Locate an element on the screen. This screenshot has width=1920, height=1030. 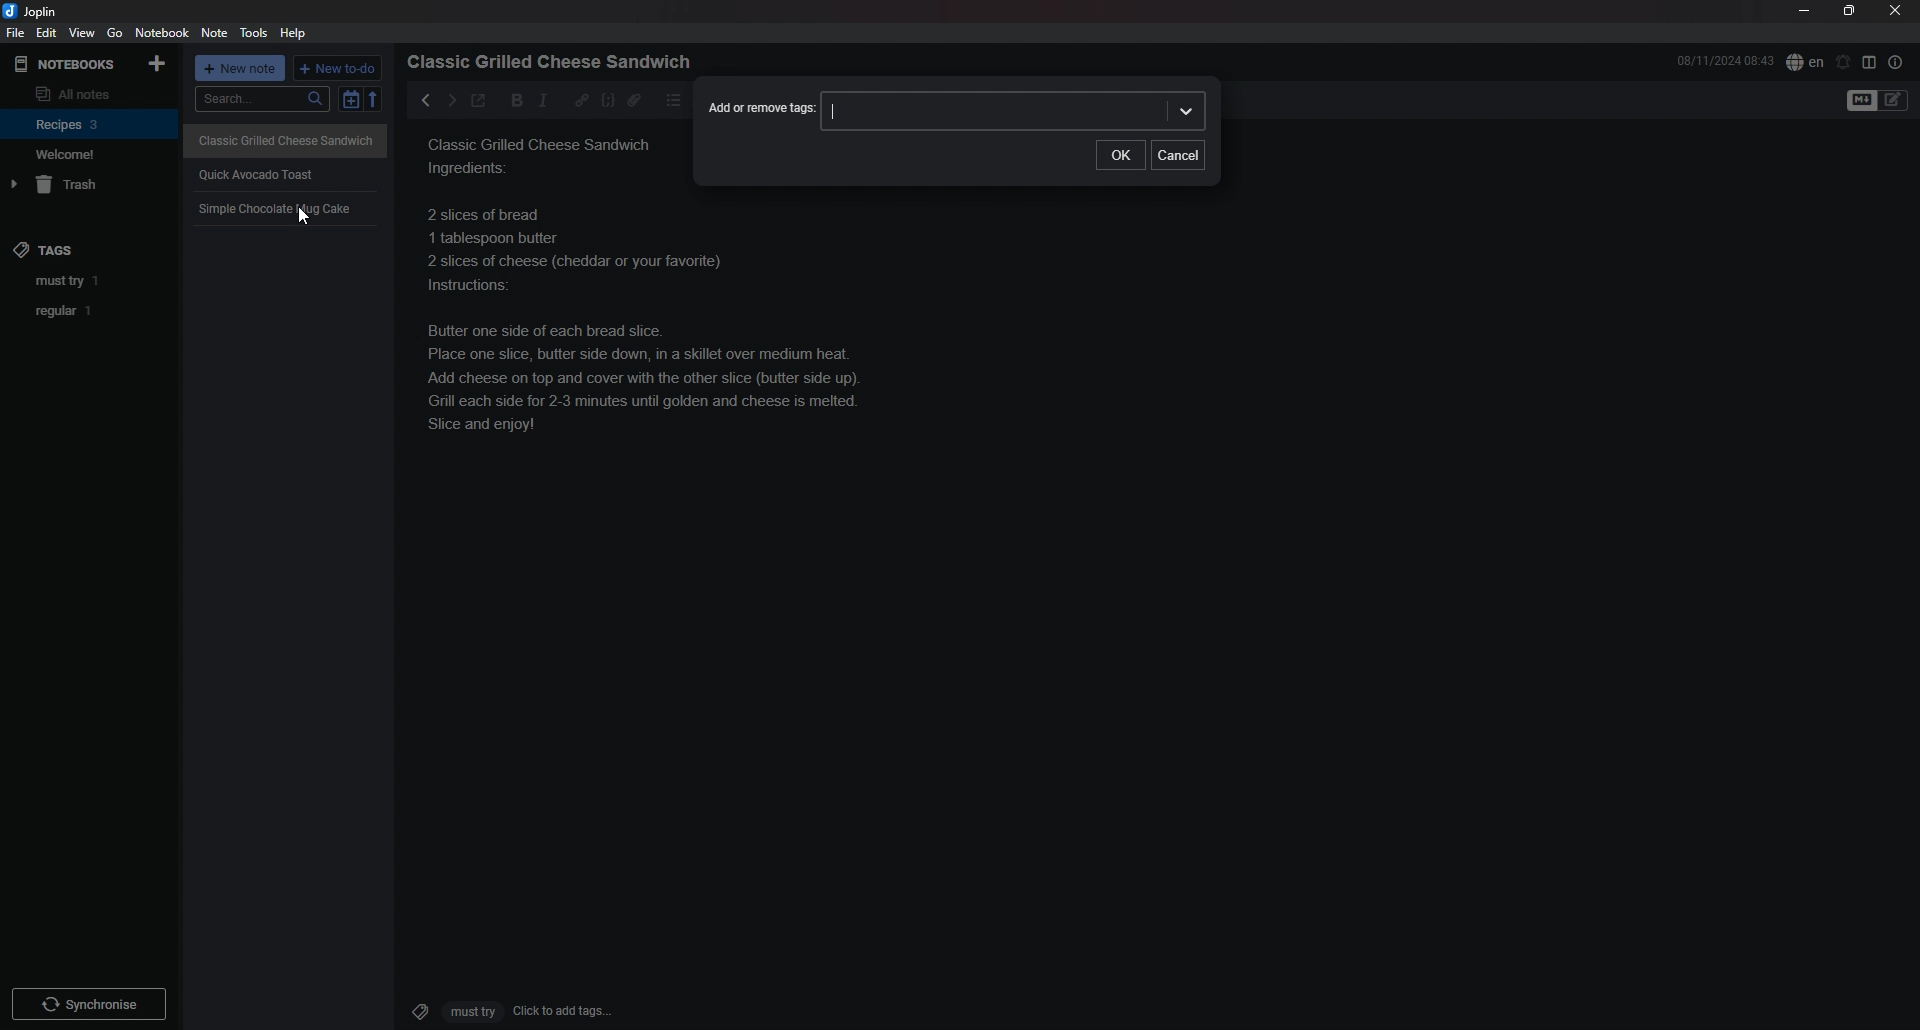
Cancel is located at coordinates (1179, 154).